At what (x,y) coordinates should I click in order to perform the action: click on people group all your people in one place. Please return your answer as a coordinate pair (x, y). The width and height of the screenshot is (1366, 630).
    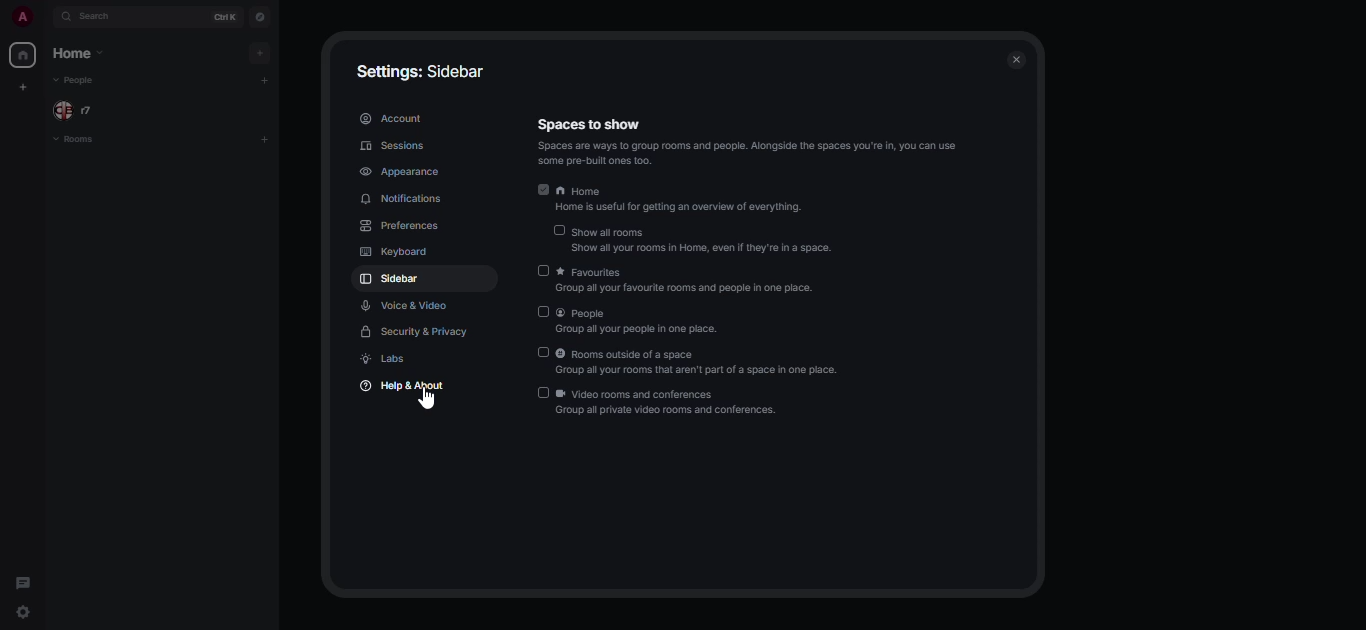
    Looking at the image, I should click on (648, 321).